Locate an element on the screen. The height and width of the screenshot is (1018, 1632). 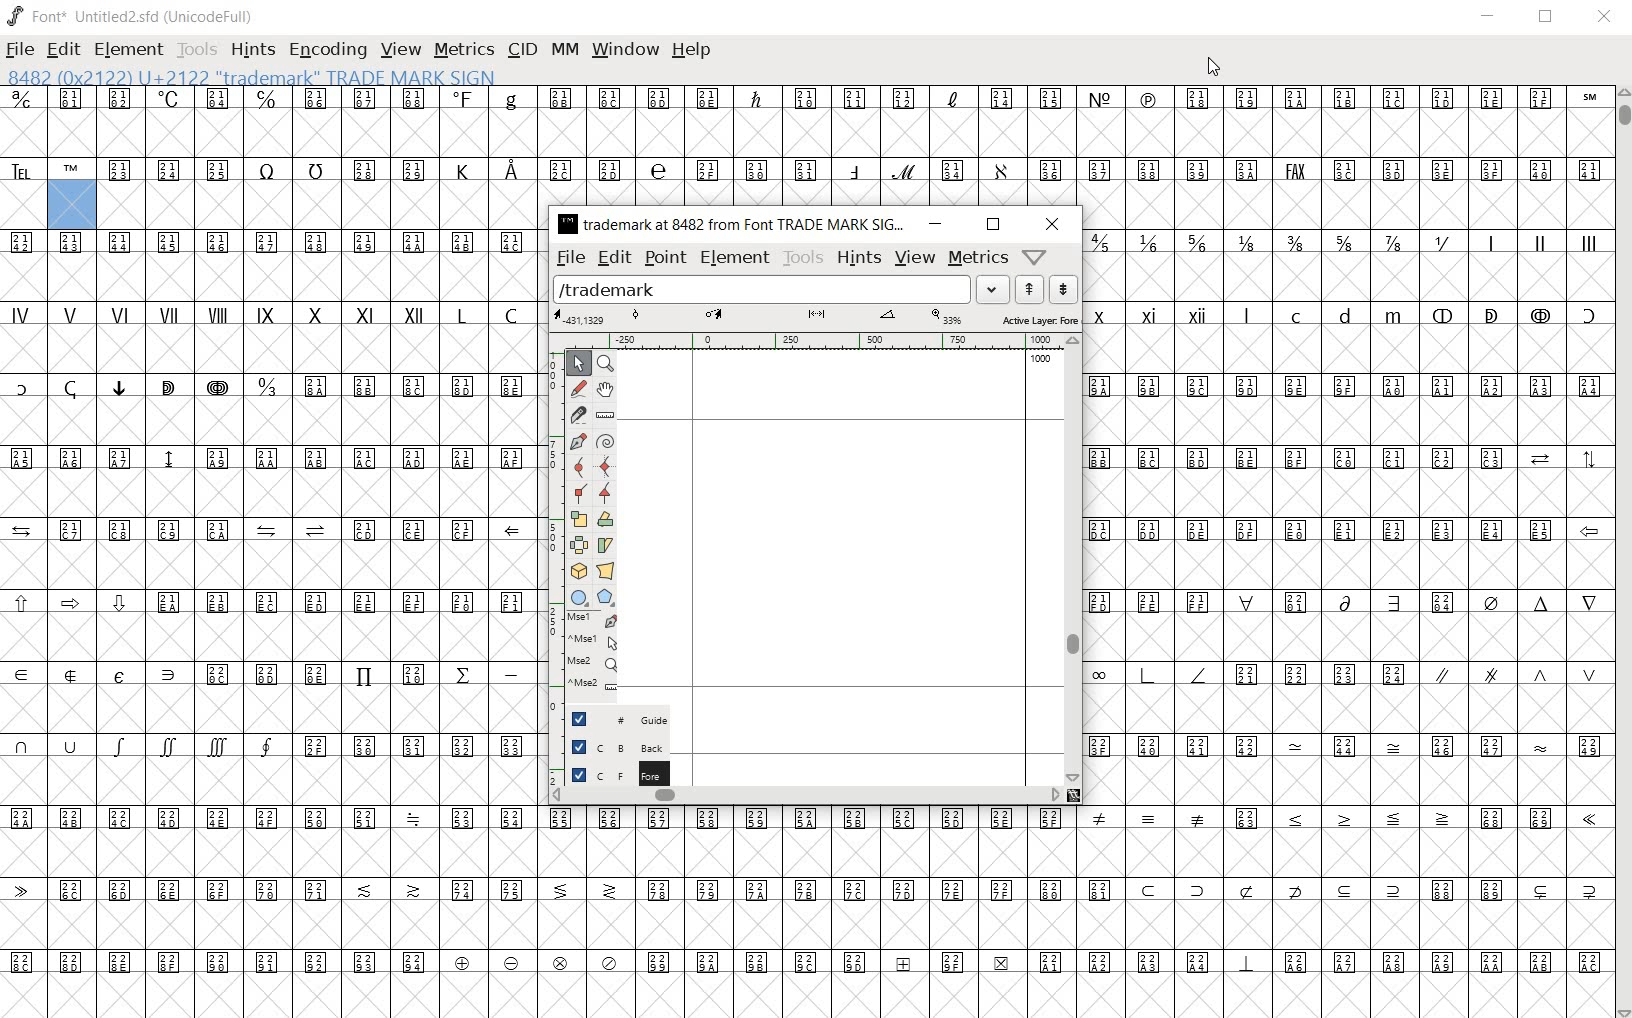
measure a distance, angle between points is located at coordinates (606, 417).